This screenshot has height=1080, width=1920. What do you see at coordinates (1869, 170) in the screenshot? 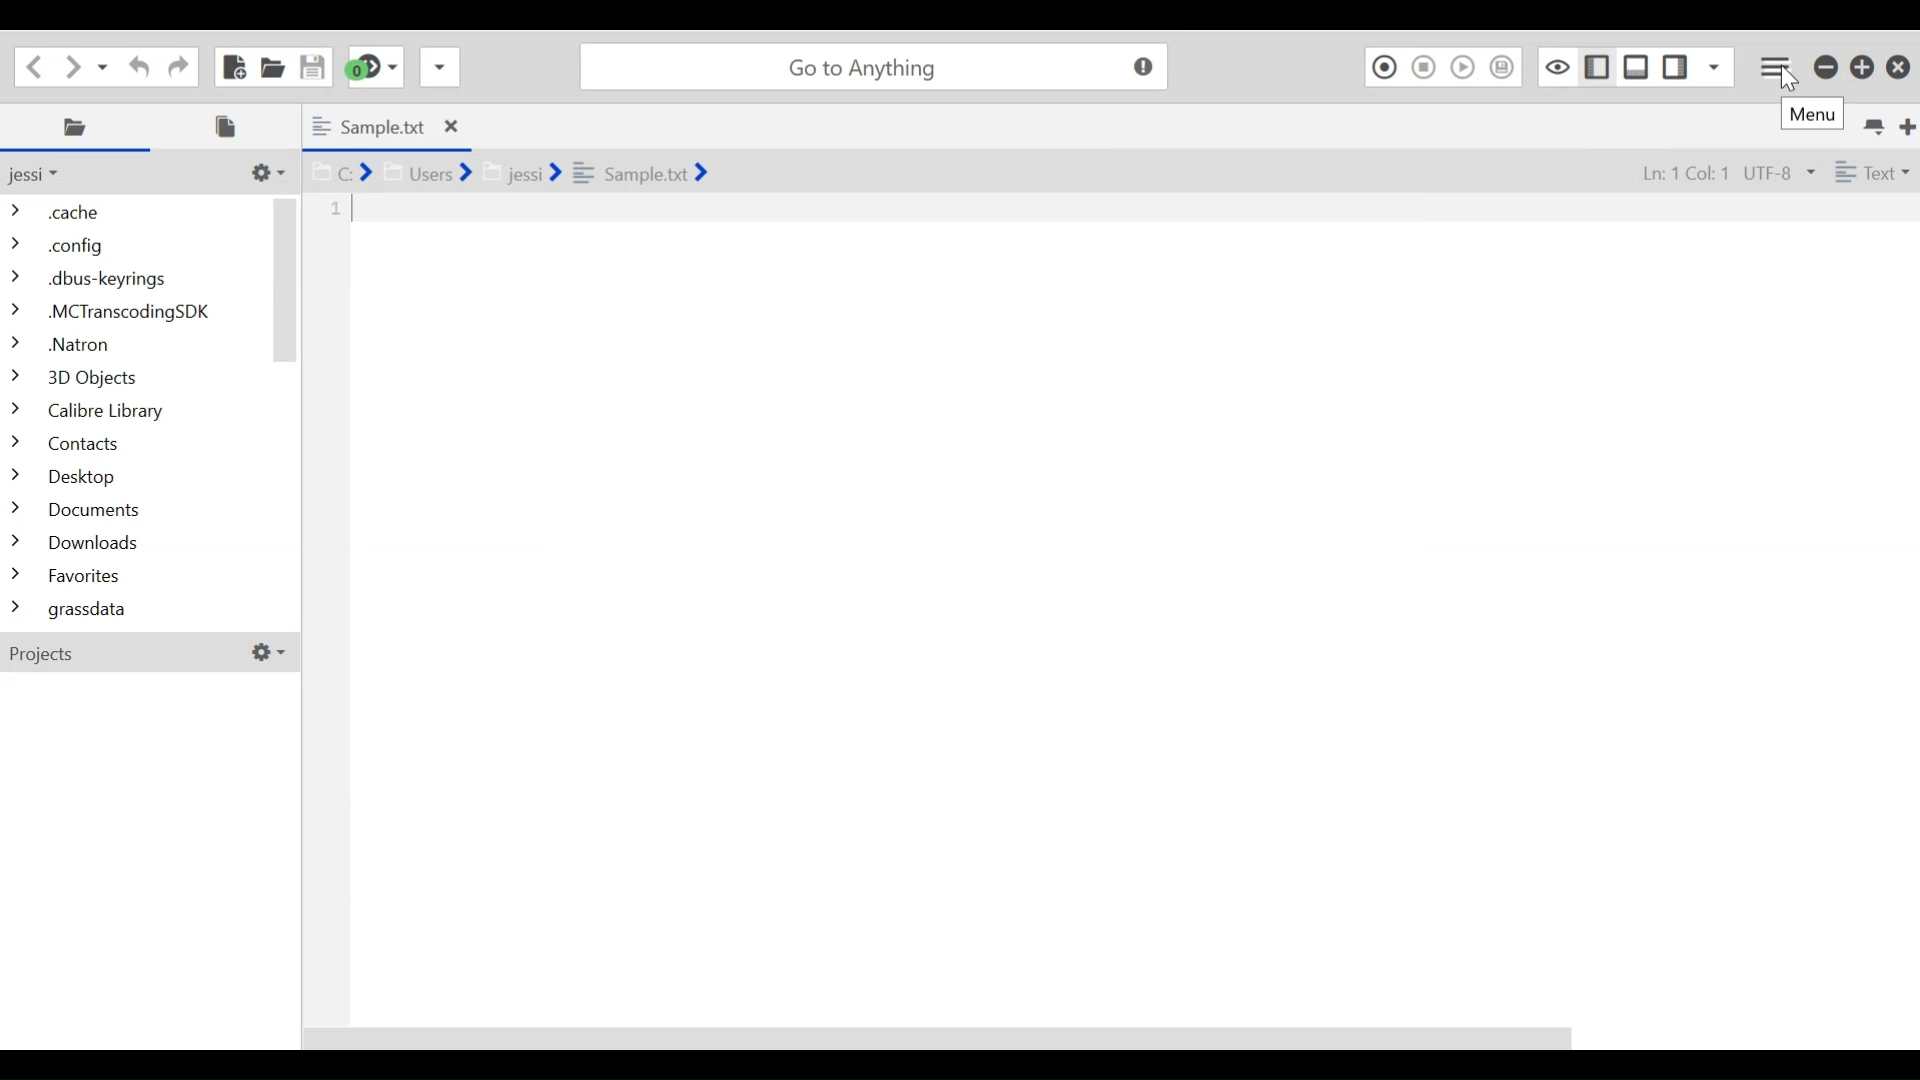
I see `File Type dropdown menu` at bounding box center [1869, 170].